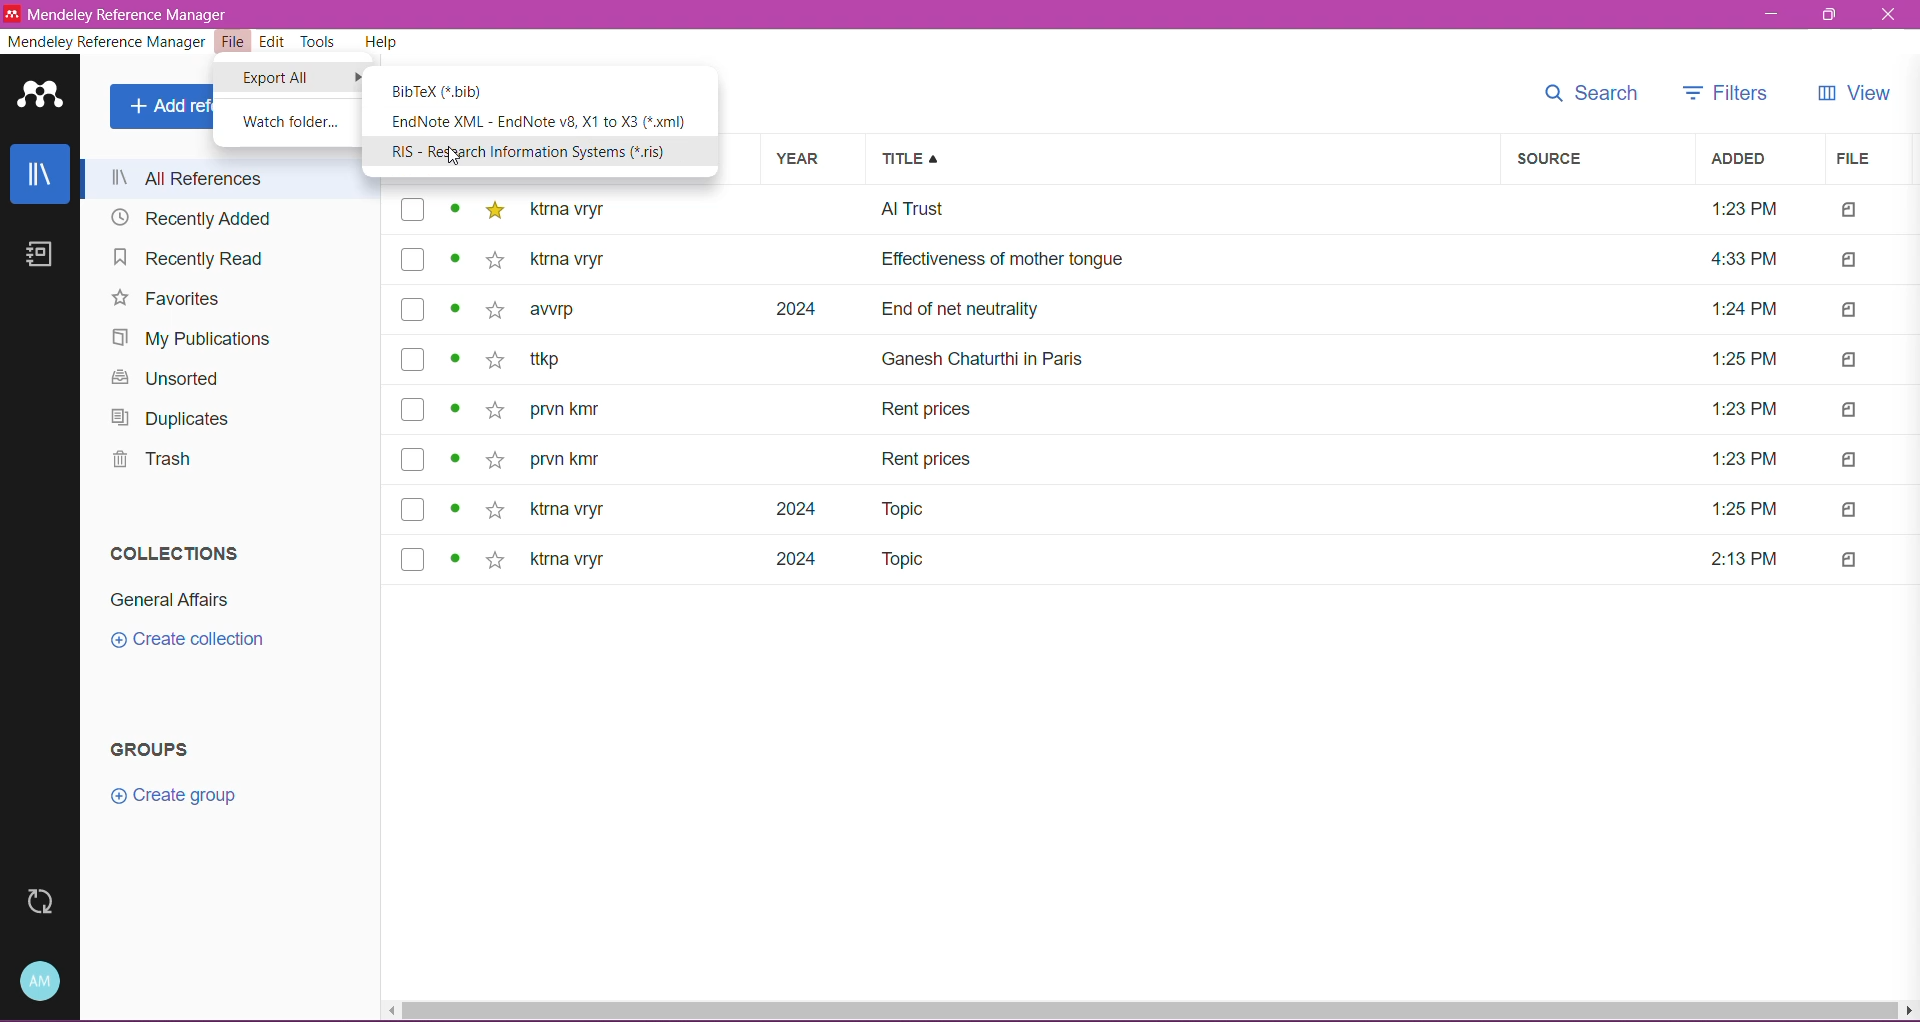 The height and width of the screenshot is (1022, 1920). Describe the element at coordinates (542, 124) in the screenshot. I see `EndNote XML - EndNote v8,X1 to X3(*.xml)` at that location.